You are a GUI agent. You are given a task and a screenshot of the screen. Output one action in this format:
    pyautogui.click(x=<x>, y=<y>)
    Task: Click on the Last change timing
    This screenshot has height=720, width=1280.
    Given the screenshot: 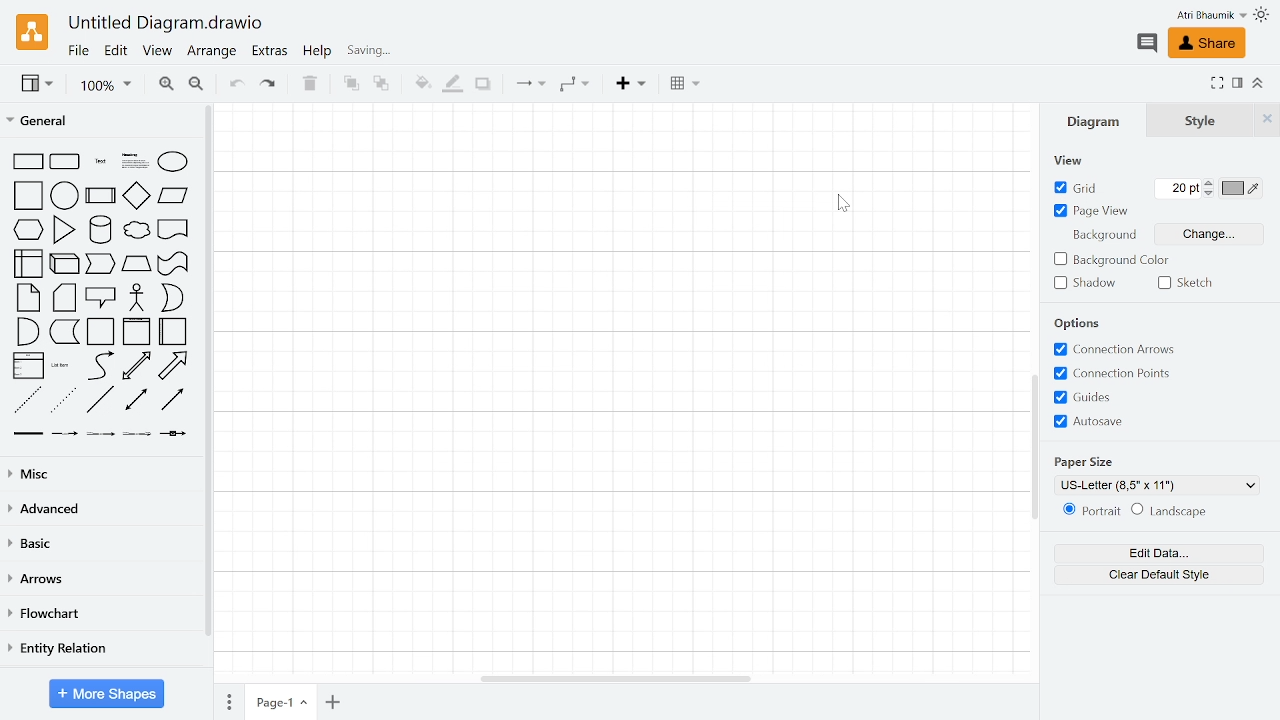 What is the action you would take?
    pyautogui.click(x=439, y=53)
    